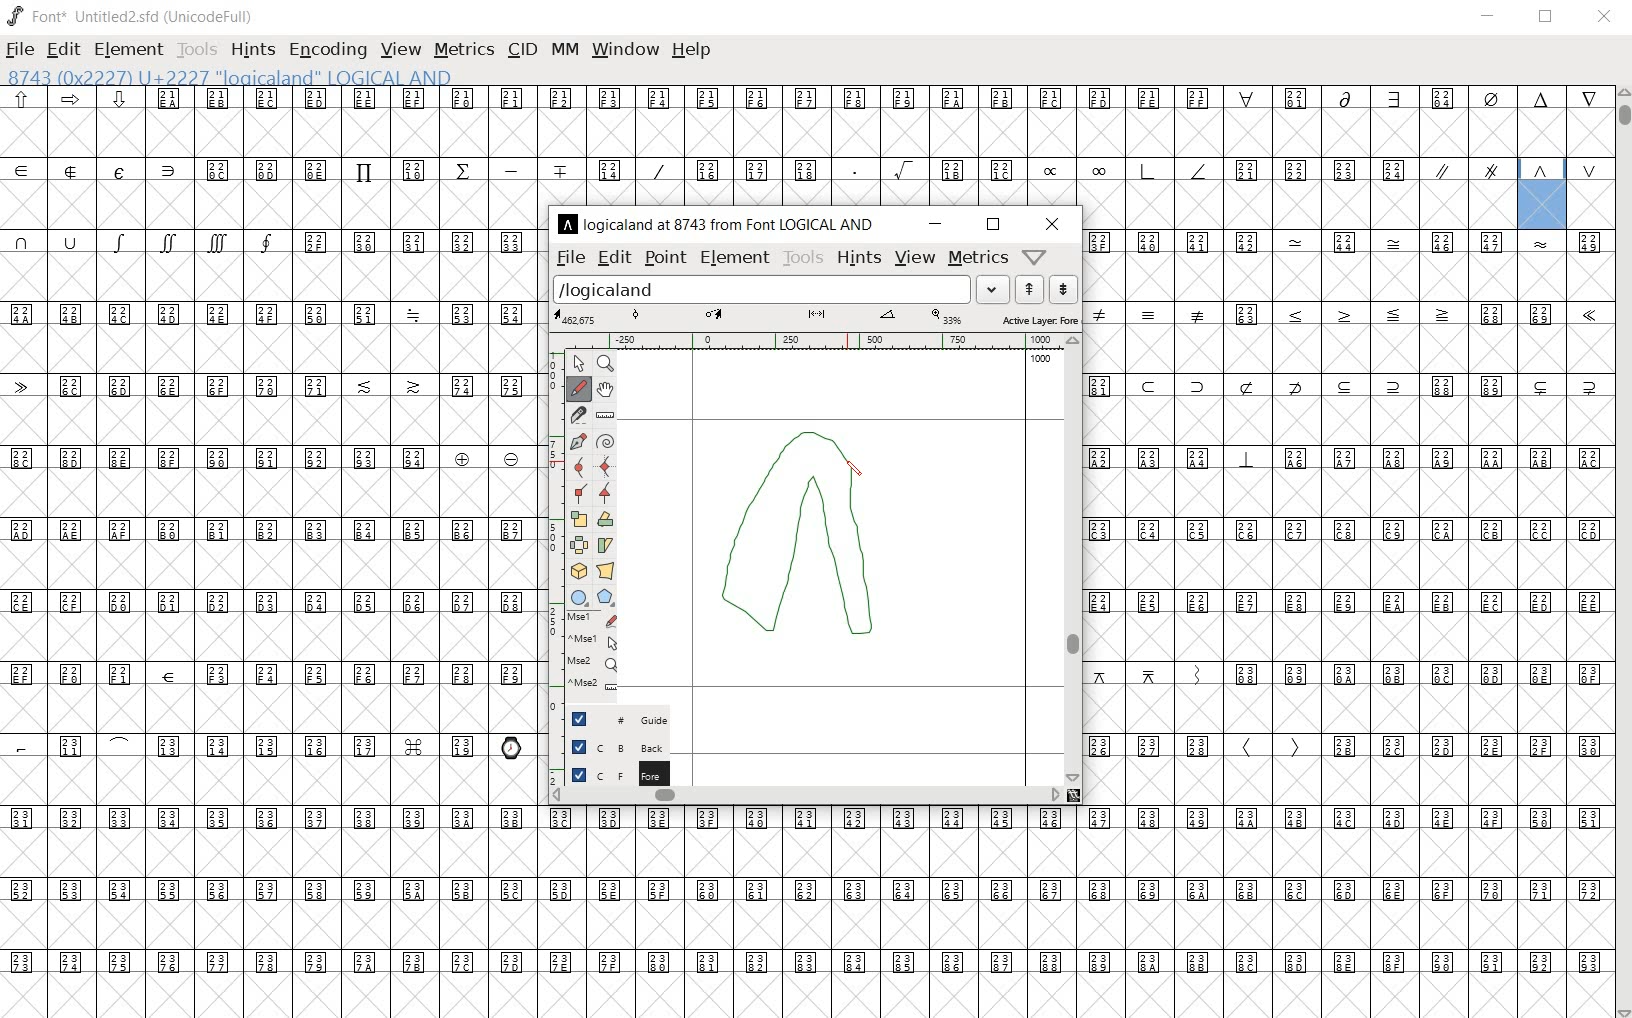  What do you see at coordinates (994, 225) in the screenshot?
I see `restore` at bounding box center [994, 225].